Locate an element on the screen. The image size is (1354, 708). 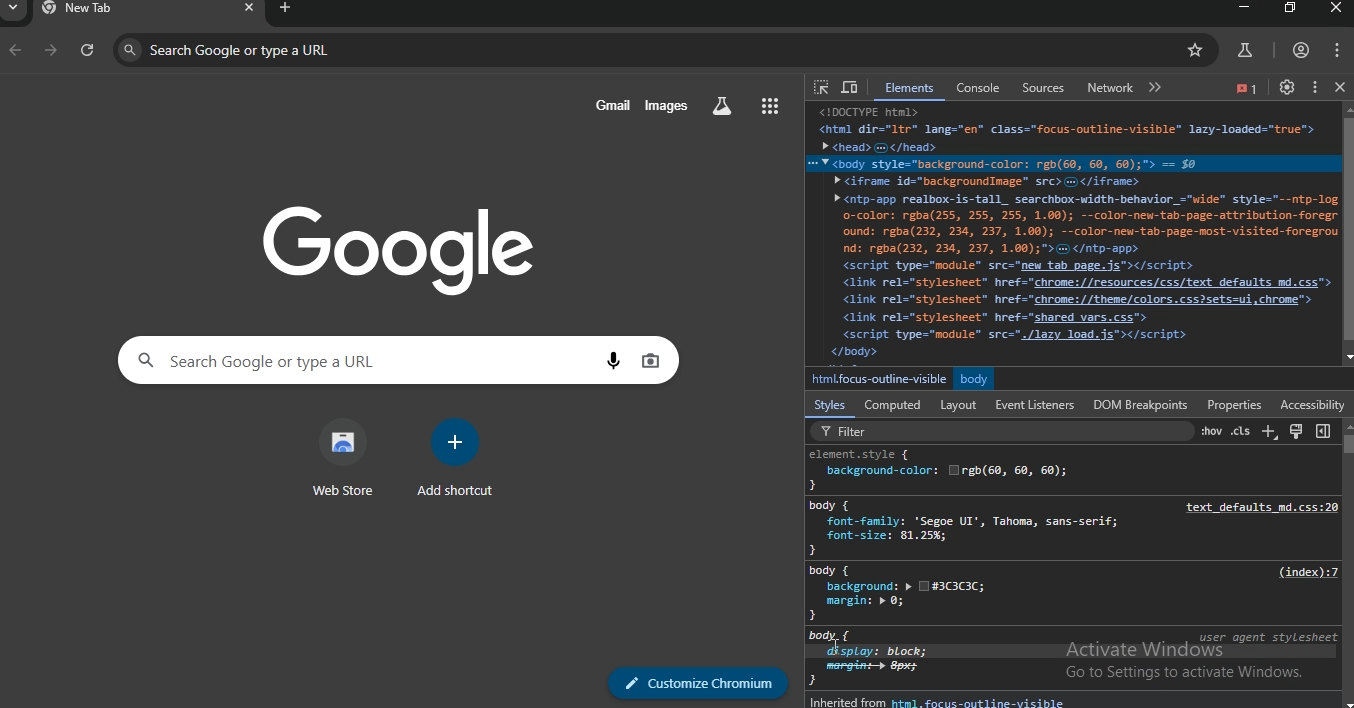
search google or type a URL is located at coordinates (377, 51).